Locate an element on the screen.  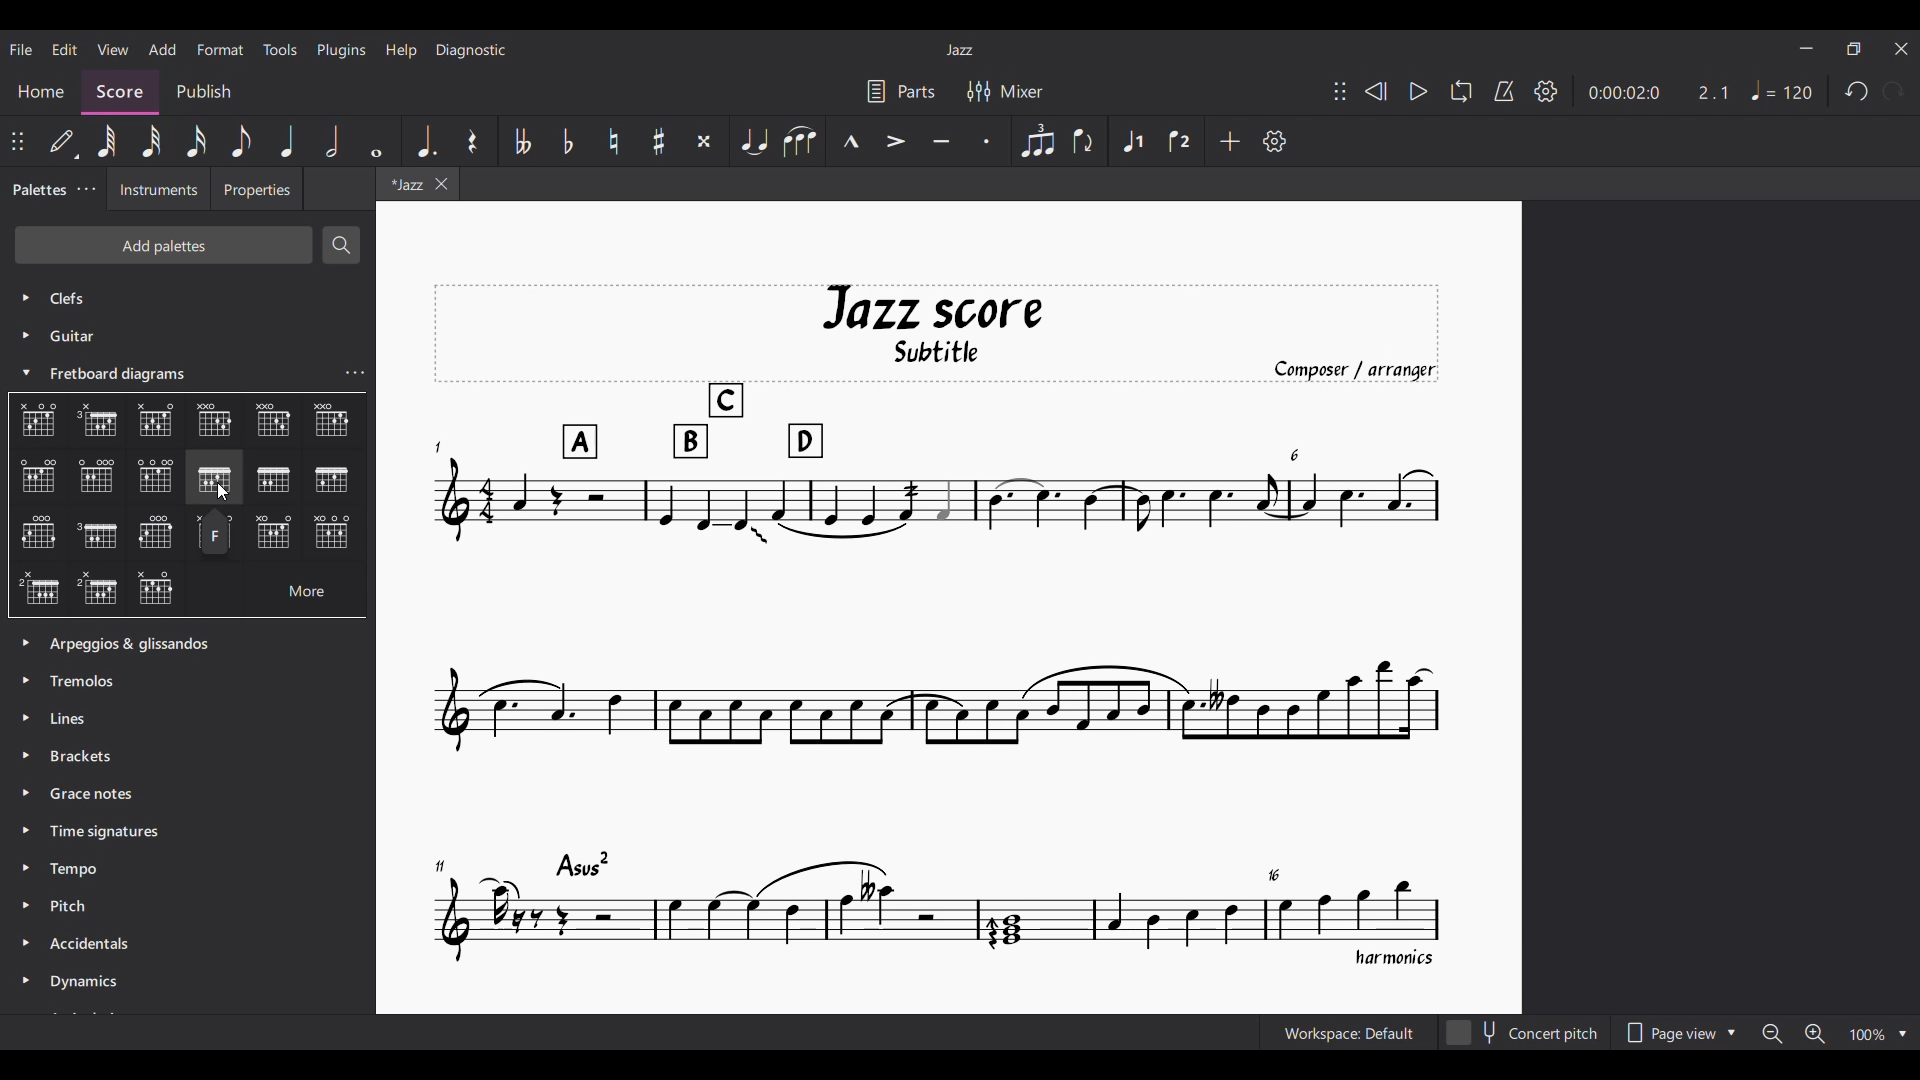
tremolos is located at coordinates (91, 679).